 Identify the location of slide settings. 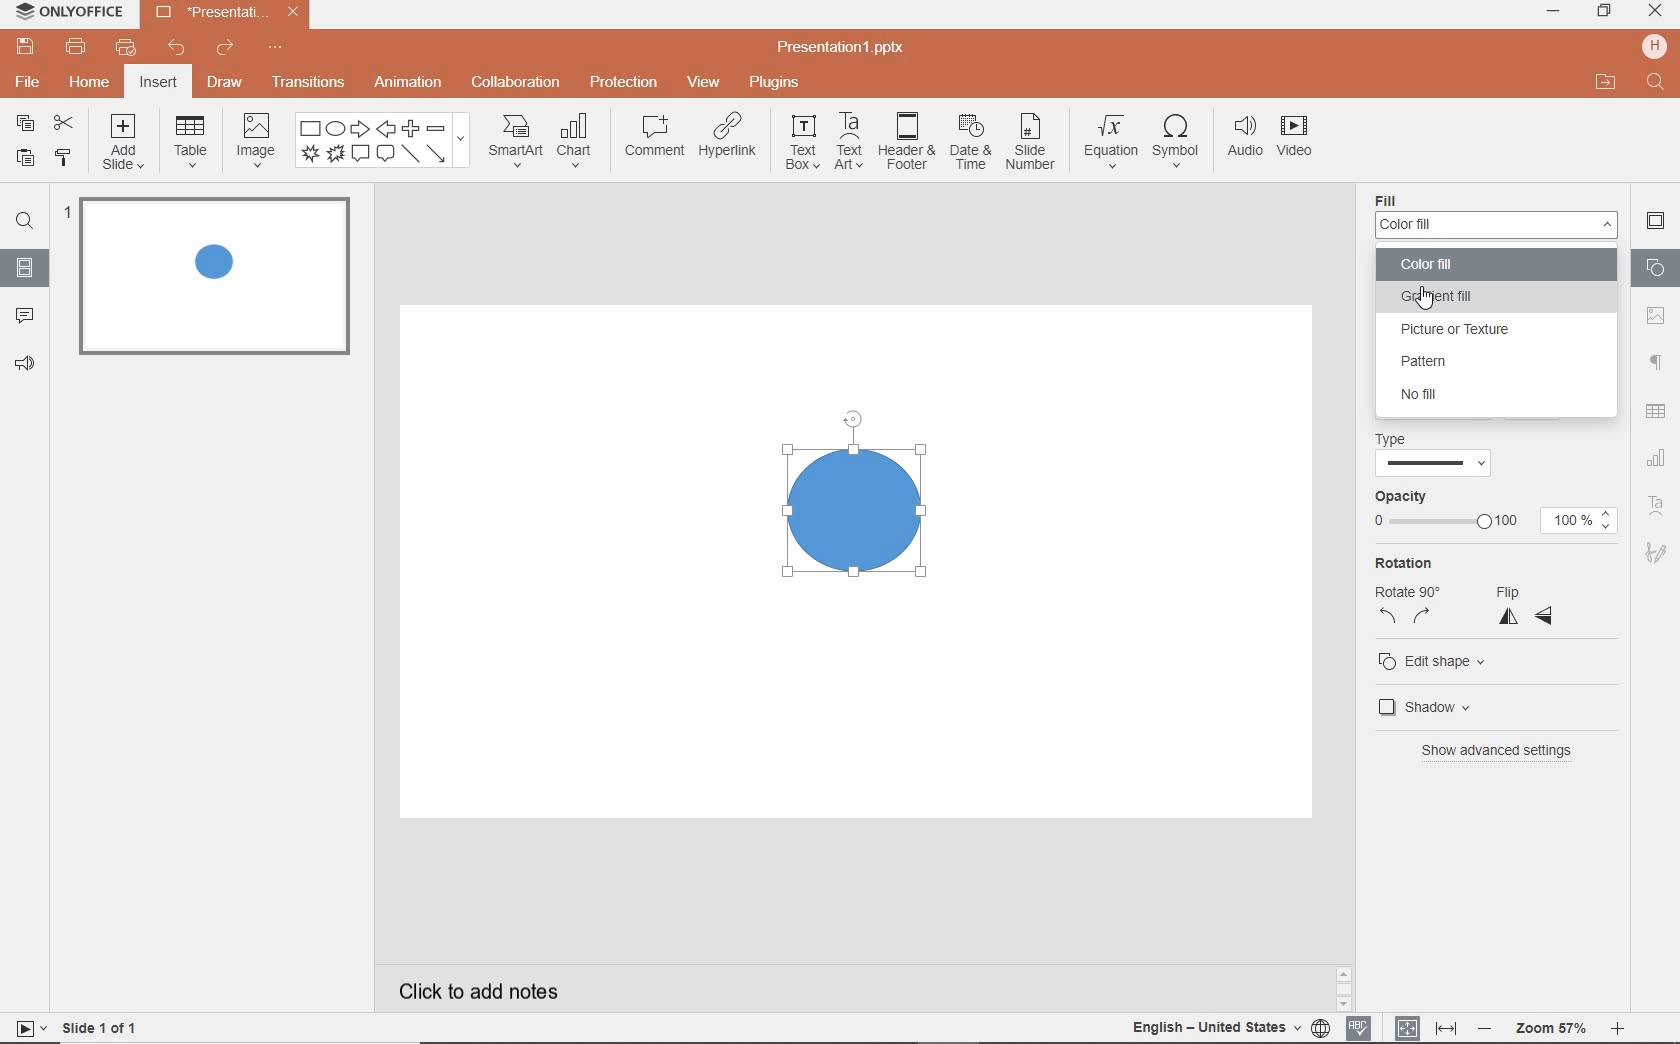
(1655, 221).